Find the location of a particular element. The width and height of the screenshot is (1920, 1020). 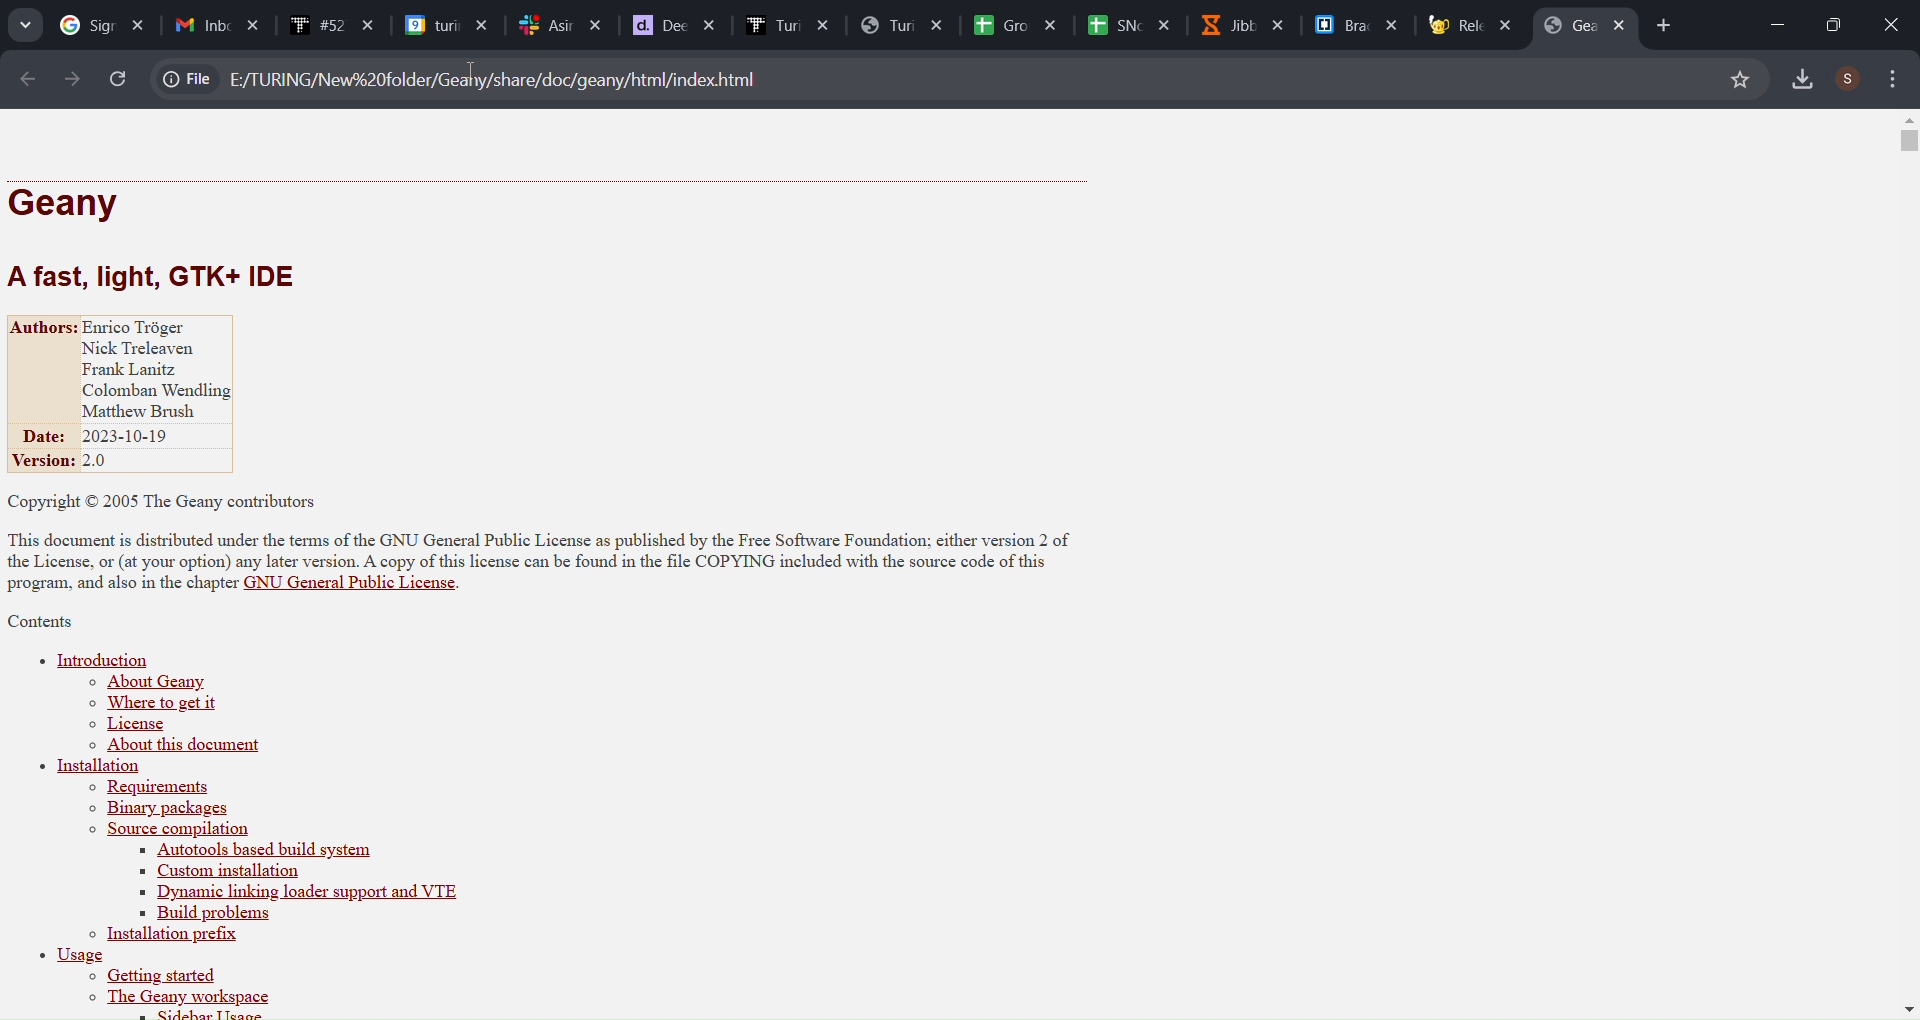

installation prefix is located at coordinates (169, 936).